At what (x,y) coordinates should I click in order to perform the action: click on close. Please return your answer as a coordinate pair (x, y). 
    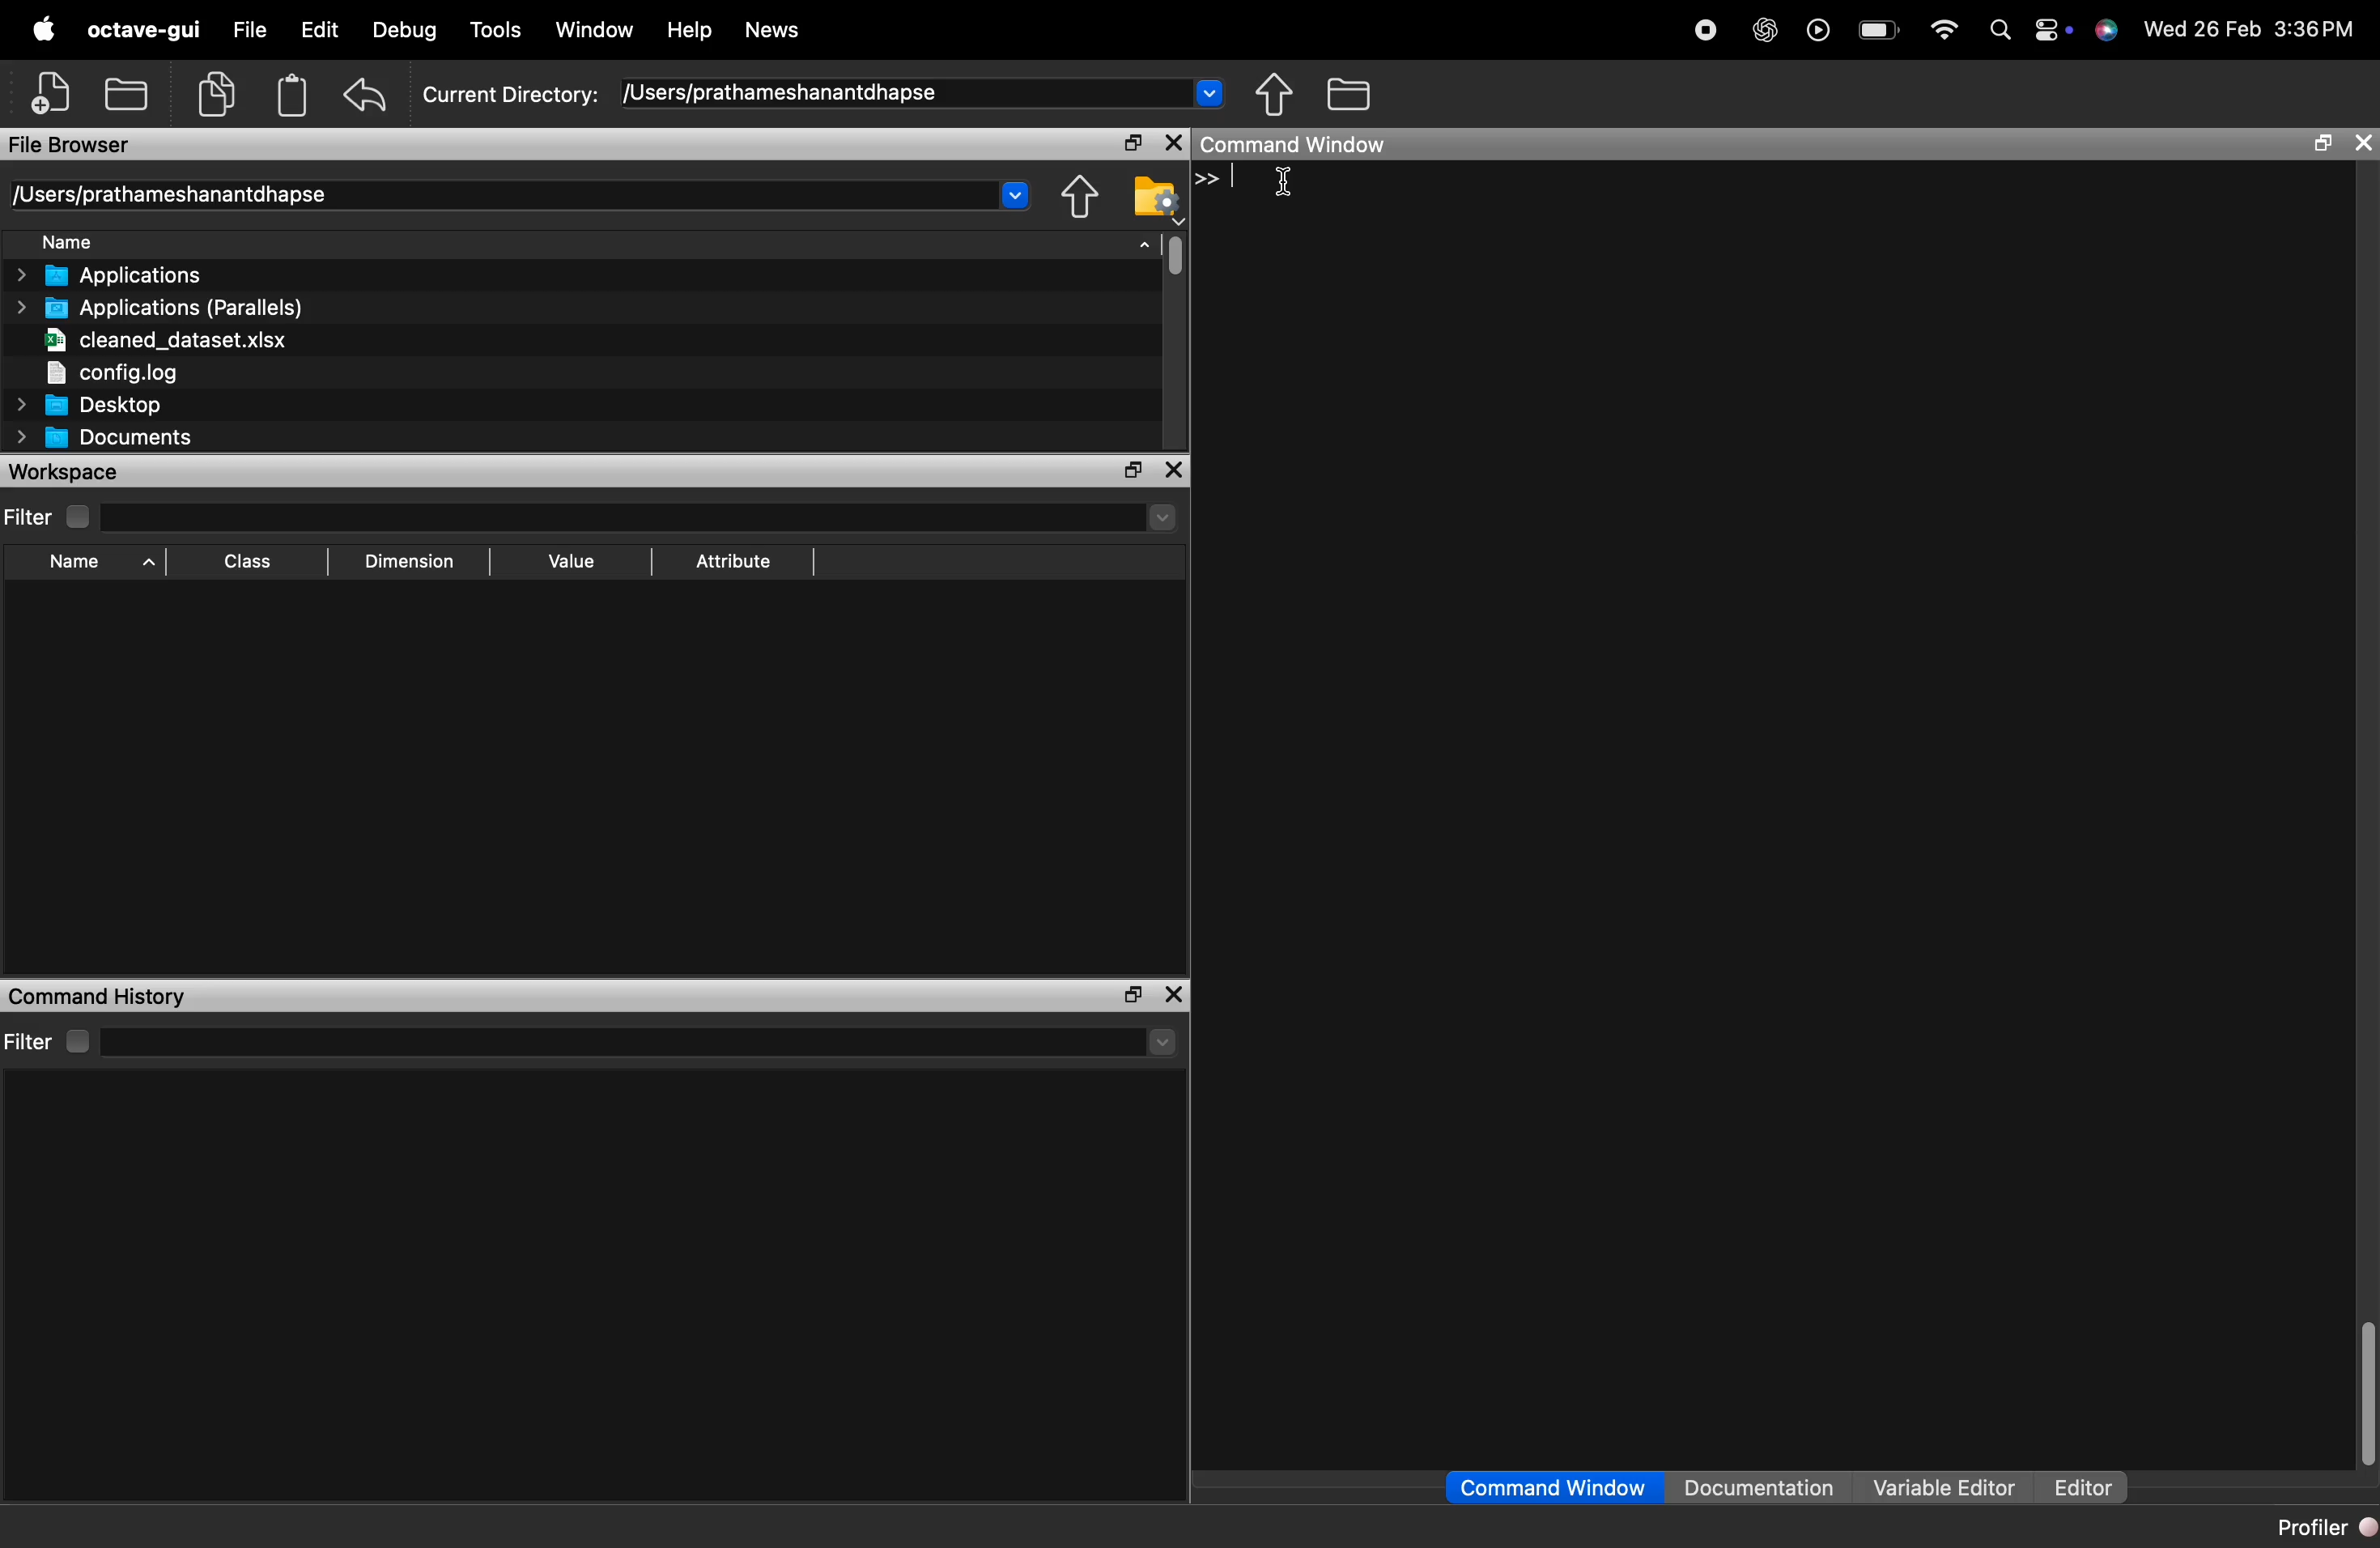
    Looking at the image, I should click on (2360, 144).